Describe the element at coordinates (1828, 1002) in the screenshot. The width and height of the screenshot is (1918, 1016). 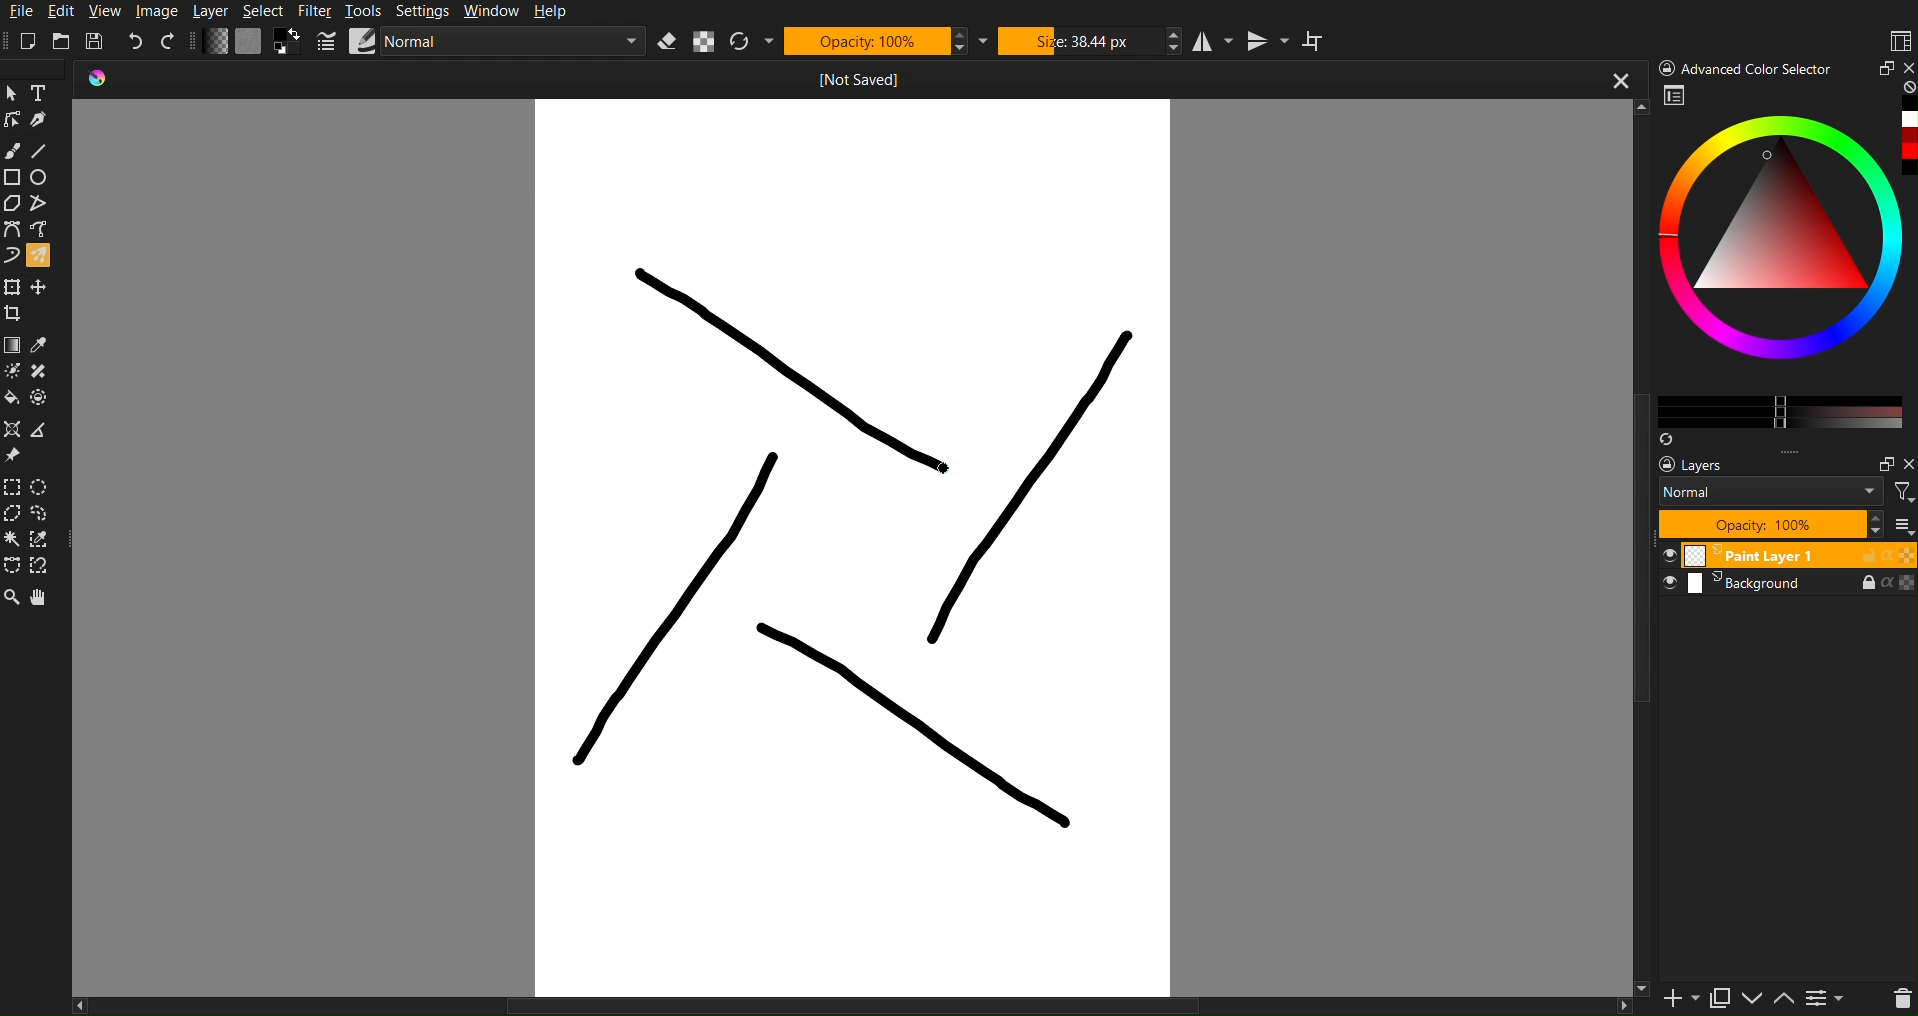
I see `contrast` at that location.